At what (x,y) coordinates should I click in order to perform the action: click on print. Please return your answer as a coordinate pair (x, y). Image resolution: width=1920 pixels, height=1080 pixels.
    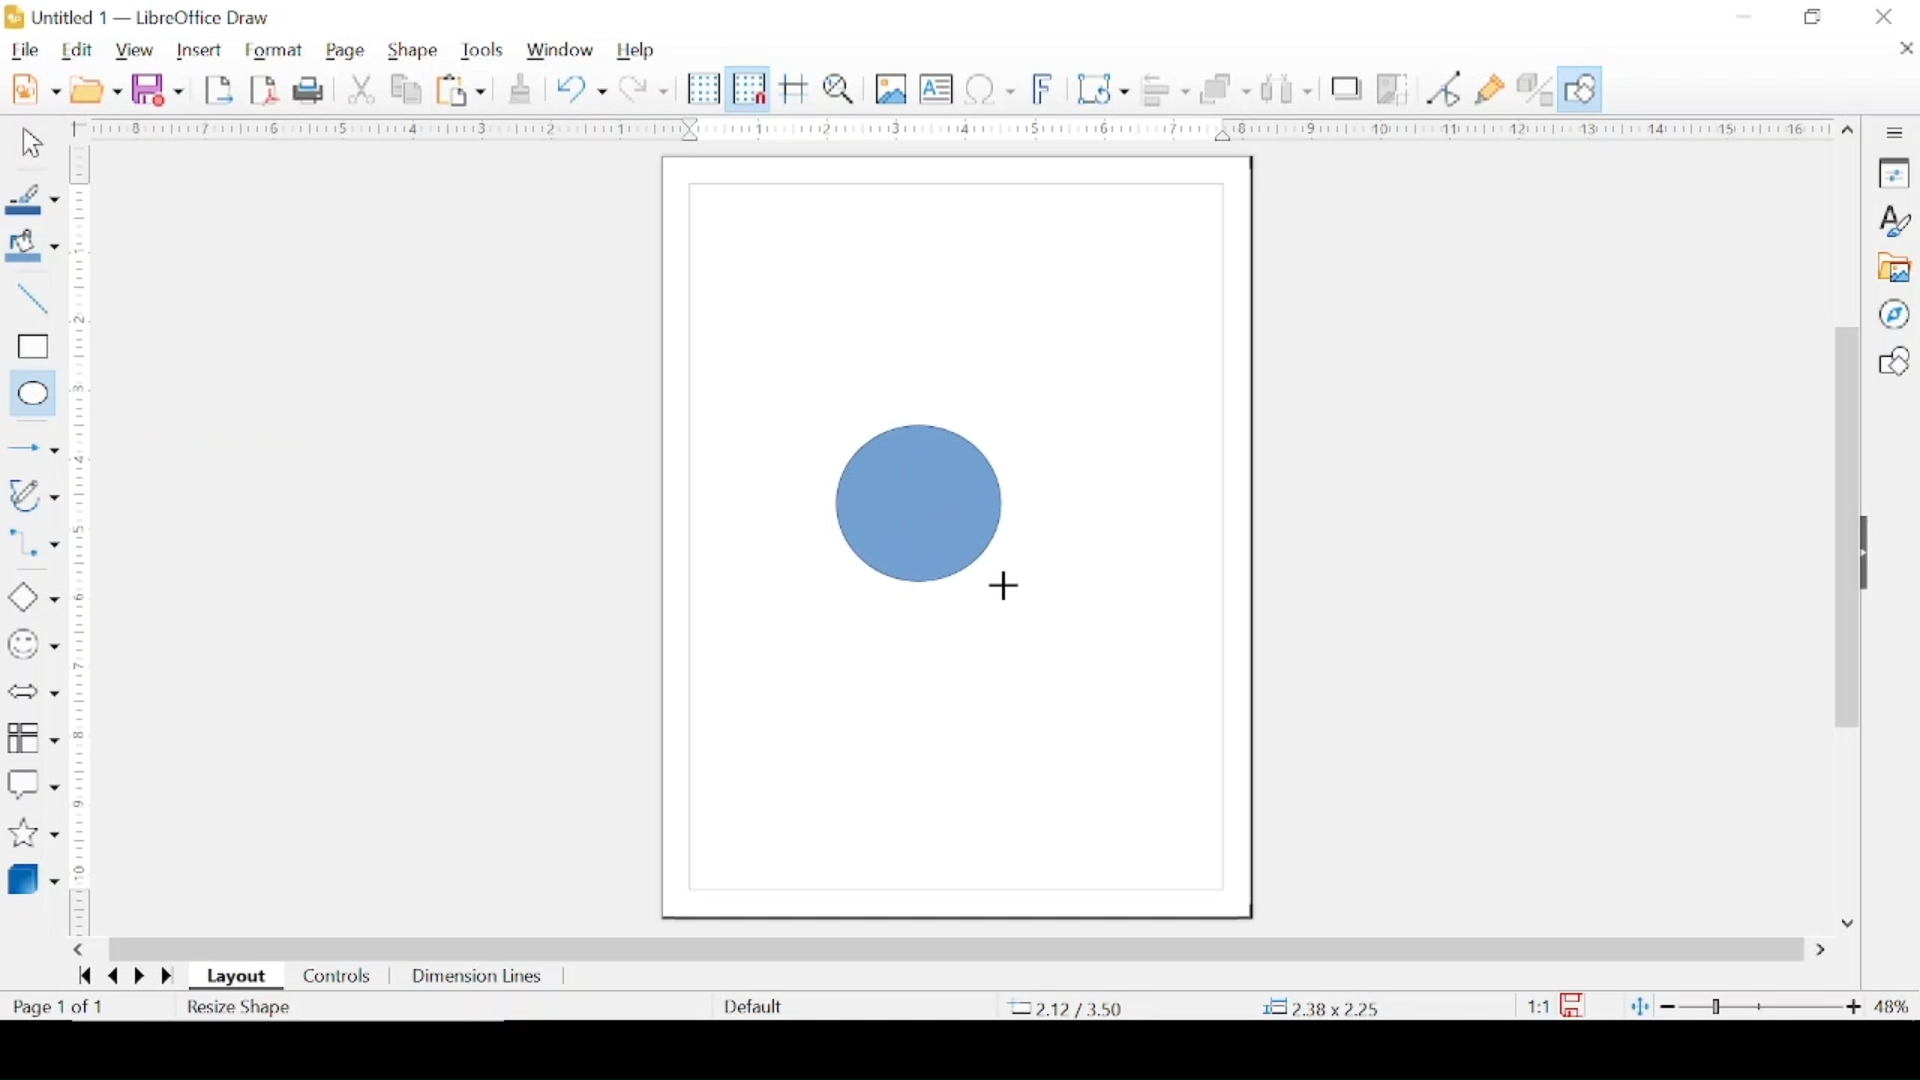
    Looking at the image, I should click on (309, 91).